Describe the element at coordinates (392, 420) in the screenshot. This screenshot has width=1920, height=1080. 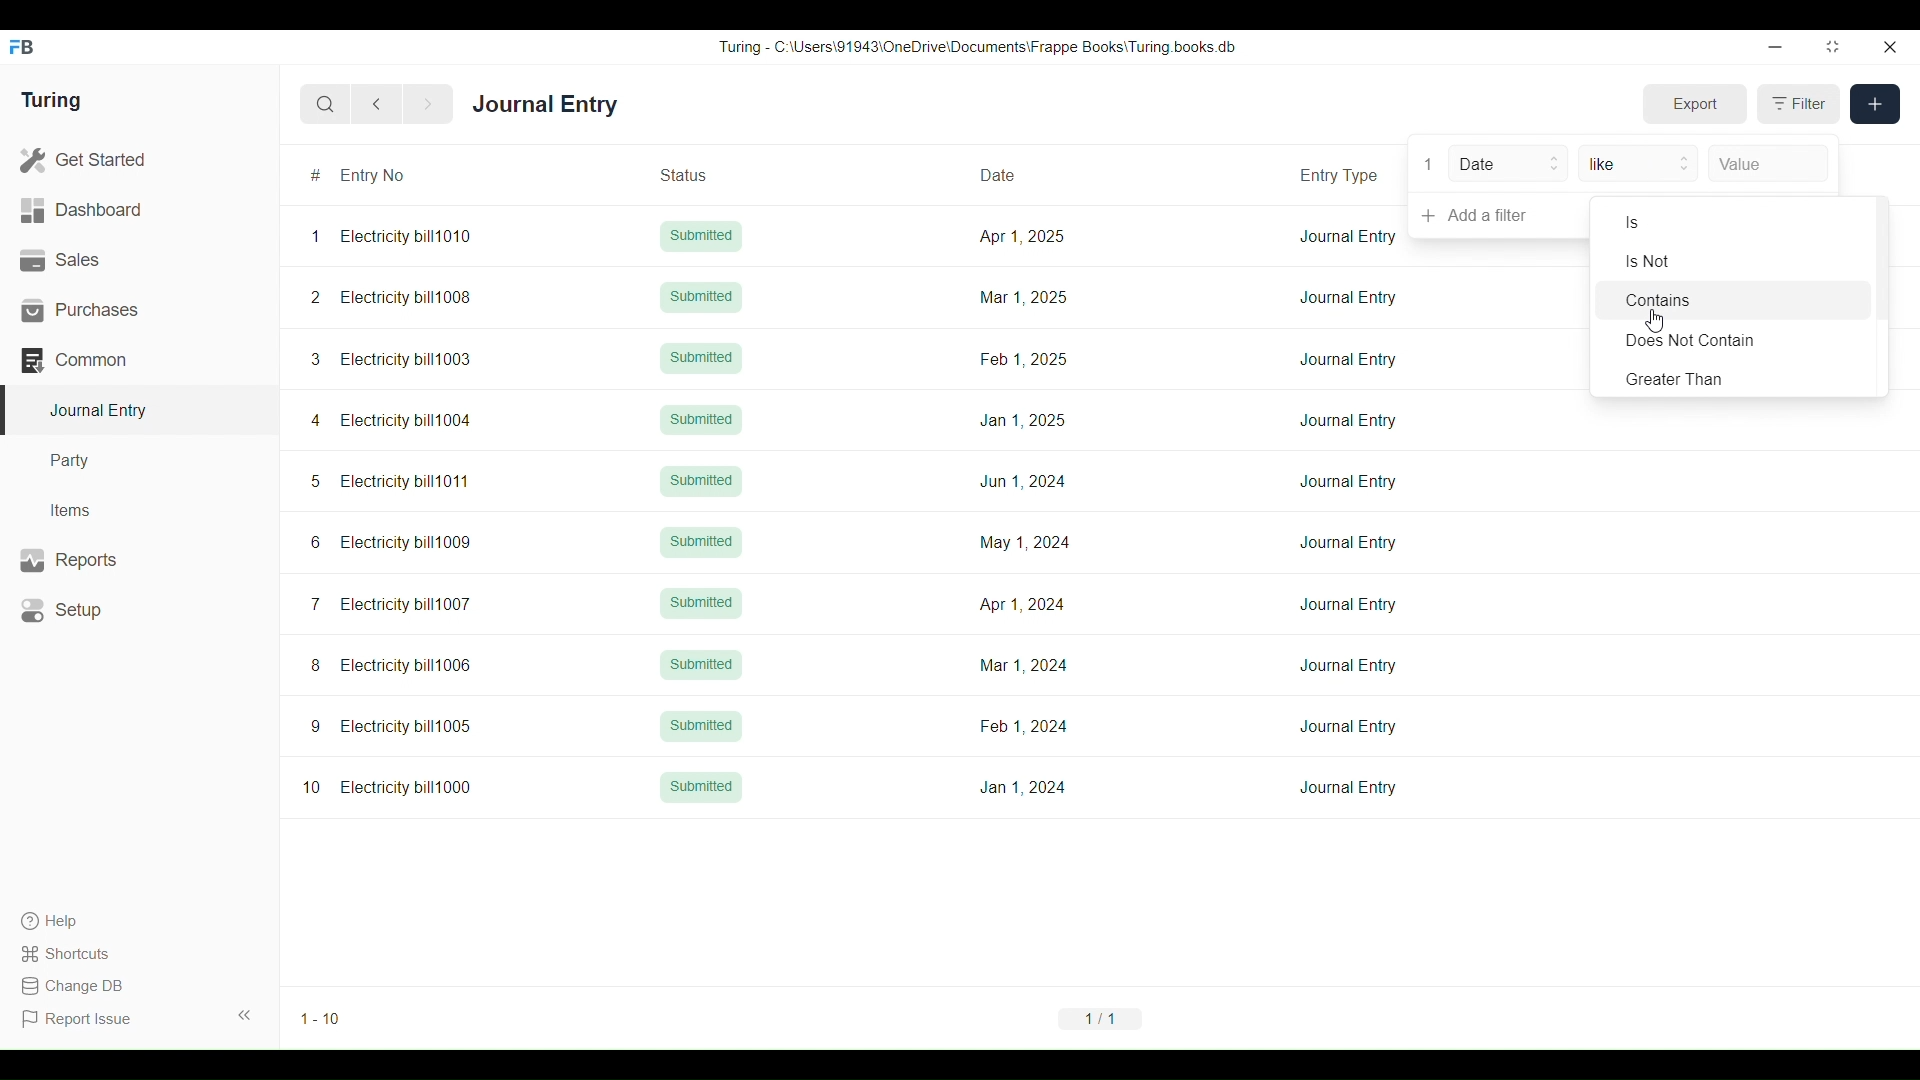
I see `4 Electricity bill1004` at that location.